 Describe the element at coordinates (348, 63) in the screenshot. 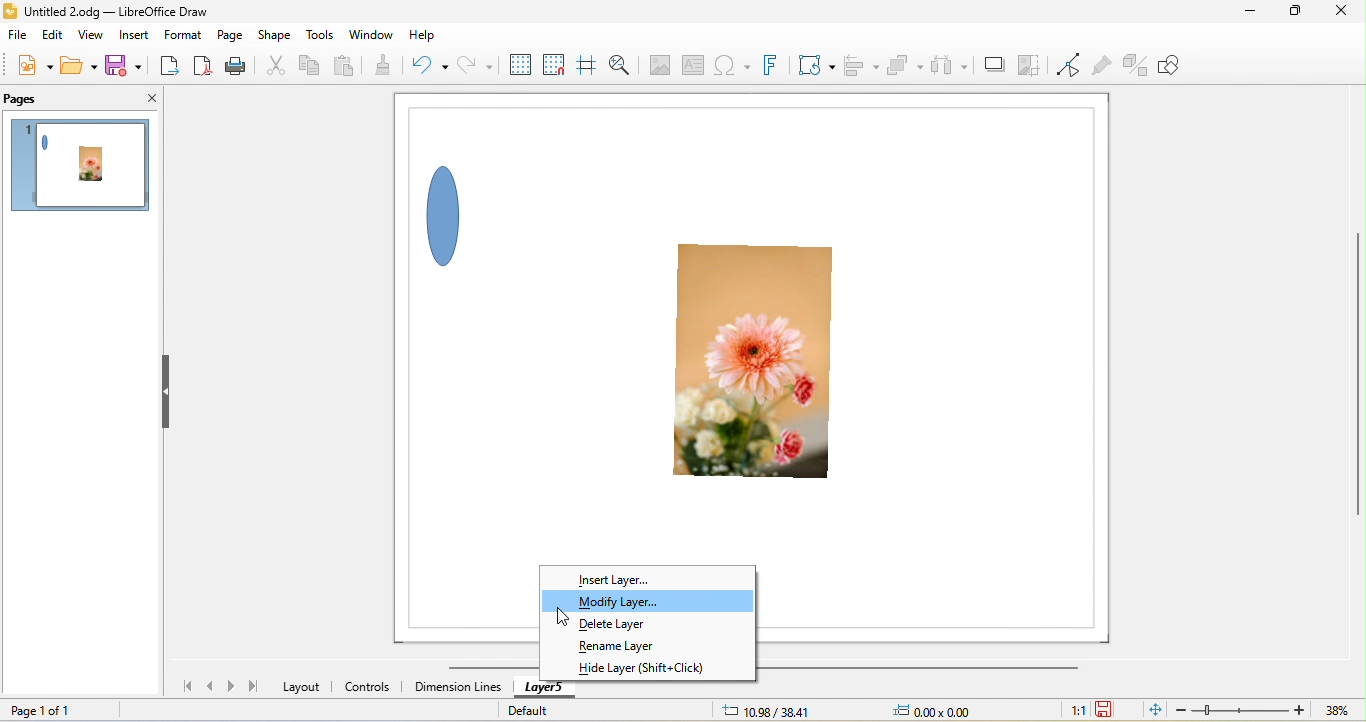

I see `paste` at that location.